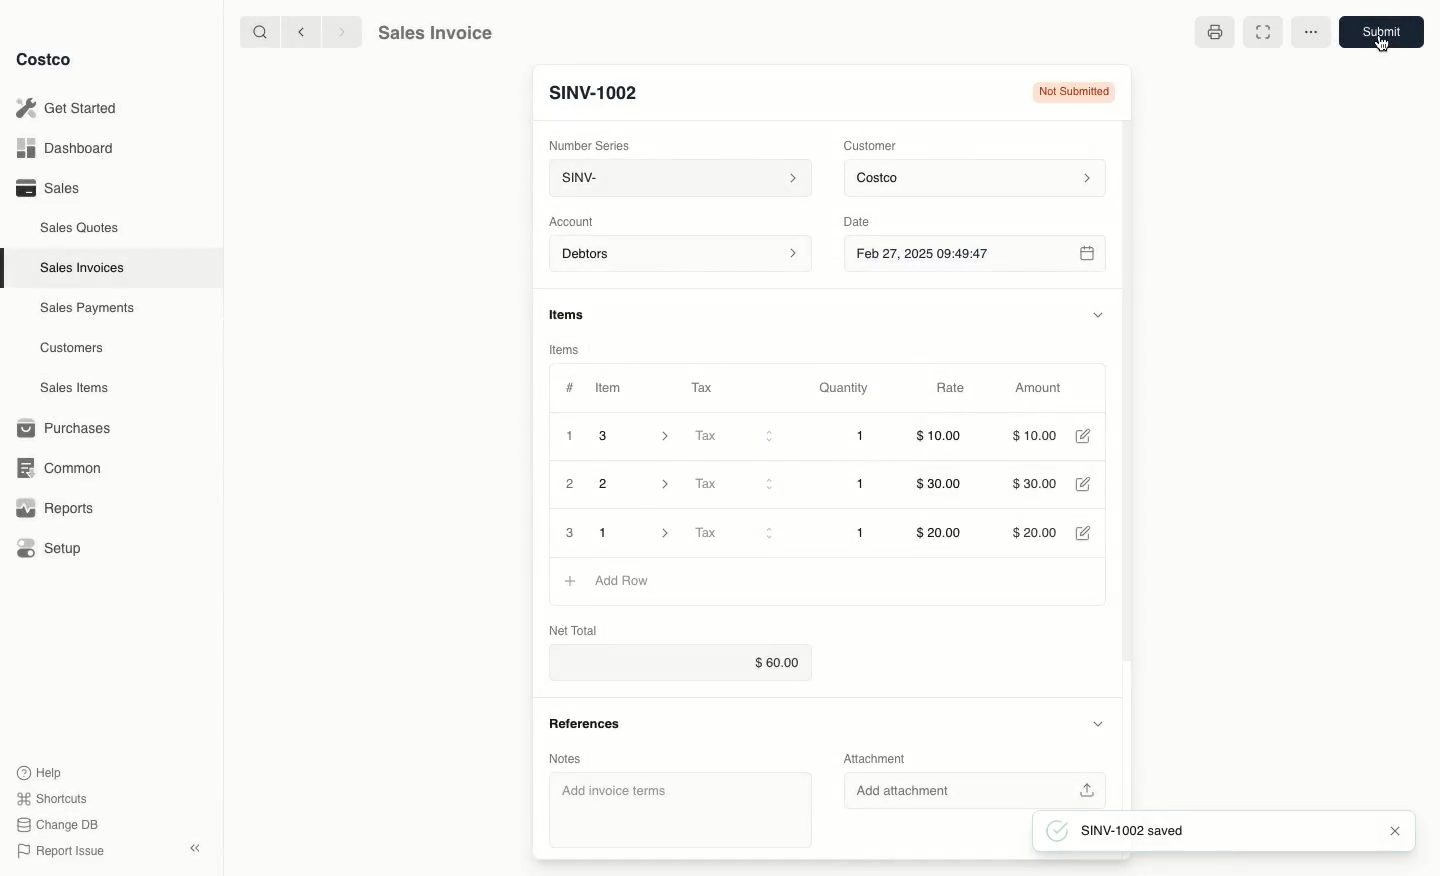 The width and height of the screenshot is (1440, 876). I want to click on Attachment, so click(880, 757).